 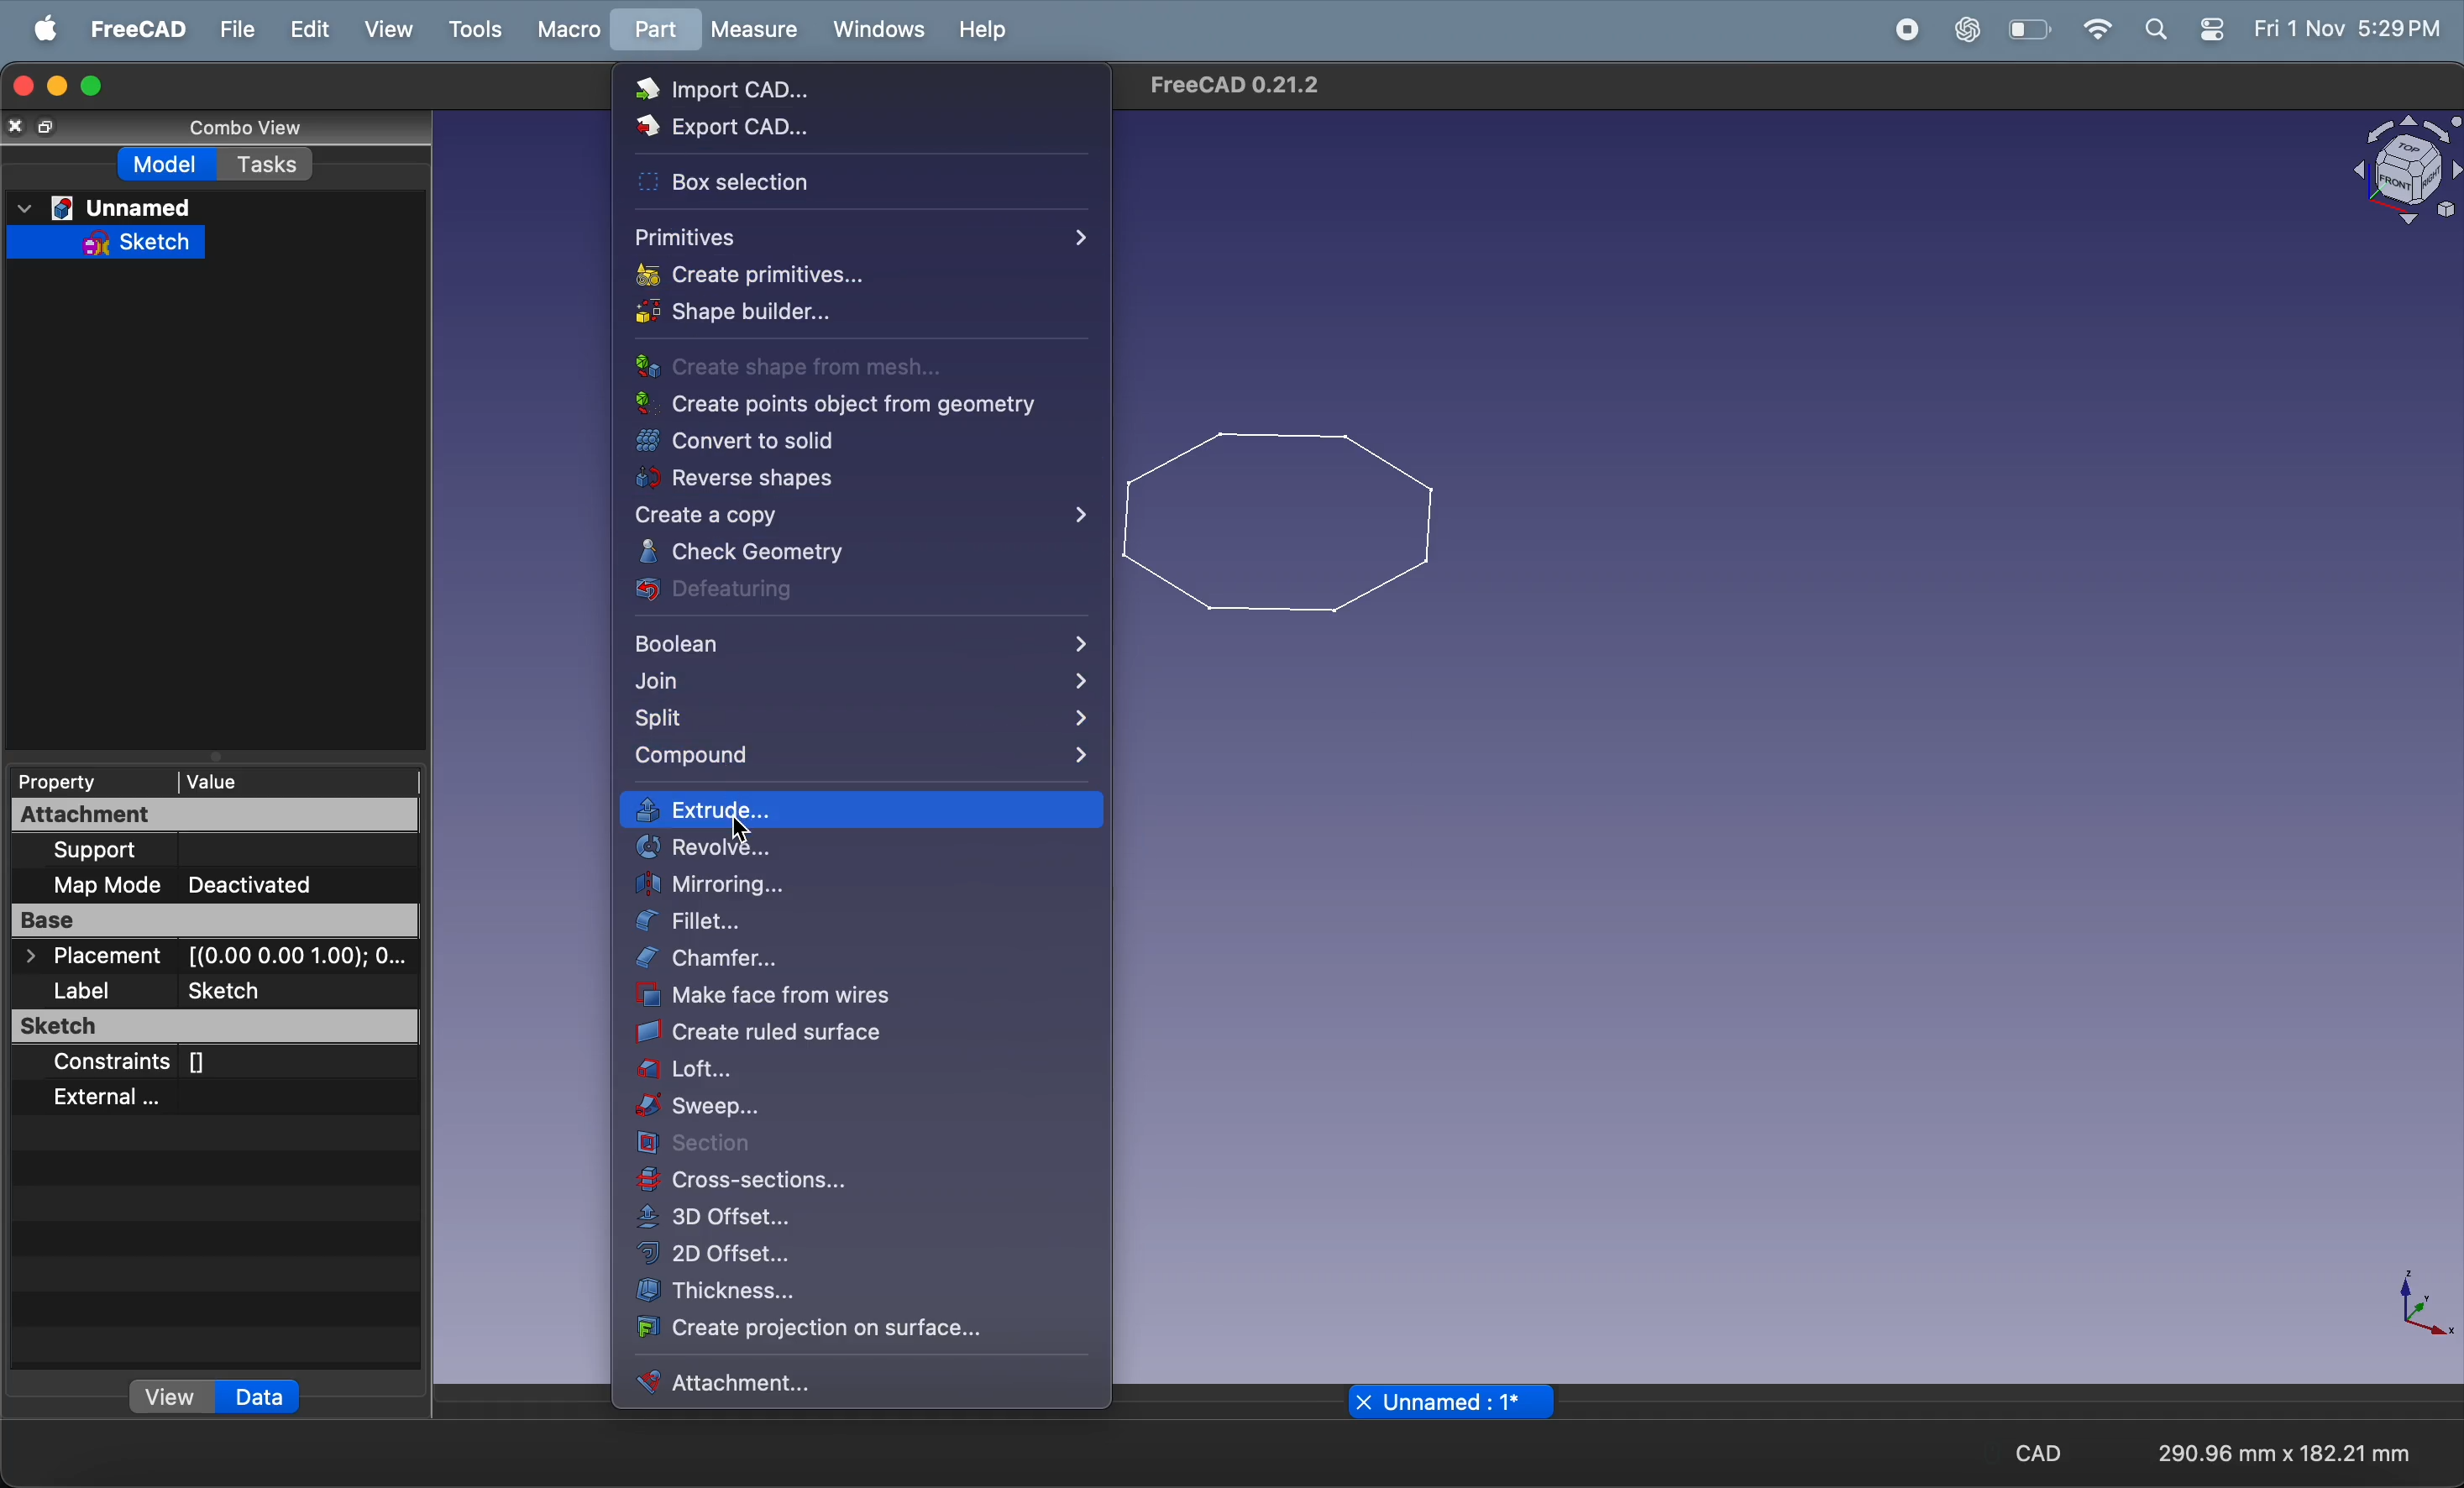 I want to click on export cad, so click(x=758, y=131).